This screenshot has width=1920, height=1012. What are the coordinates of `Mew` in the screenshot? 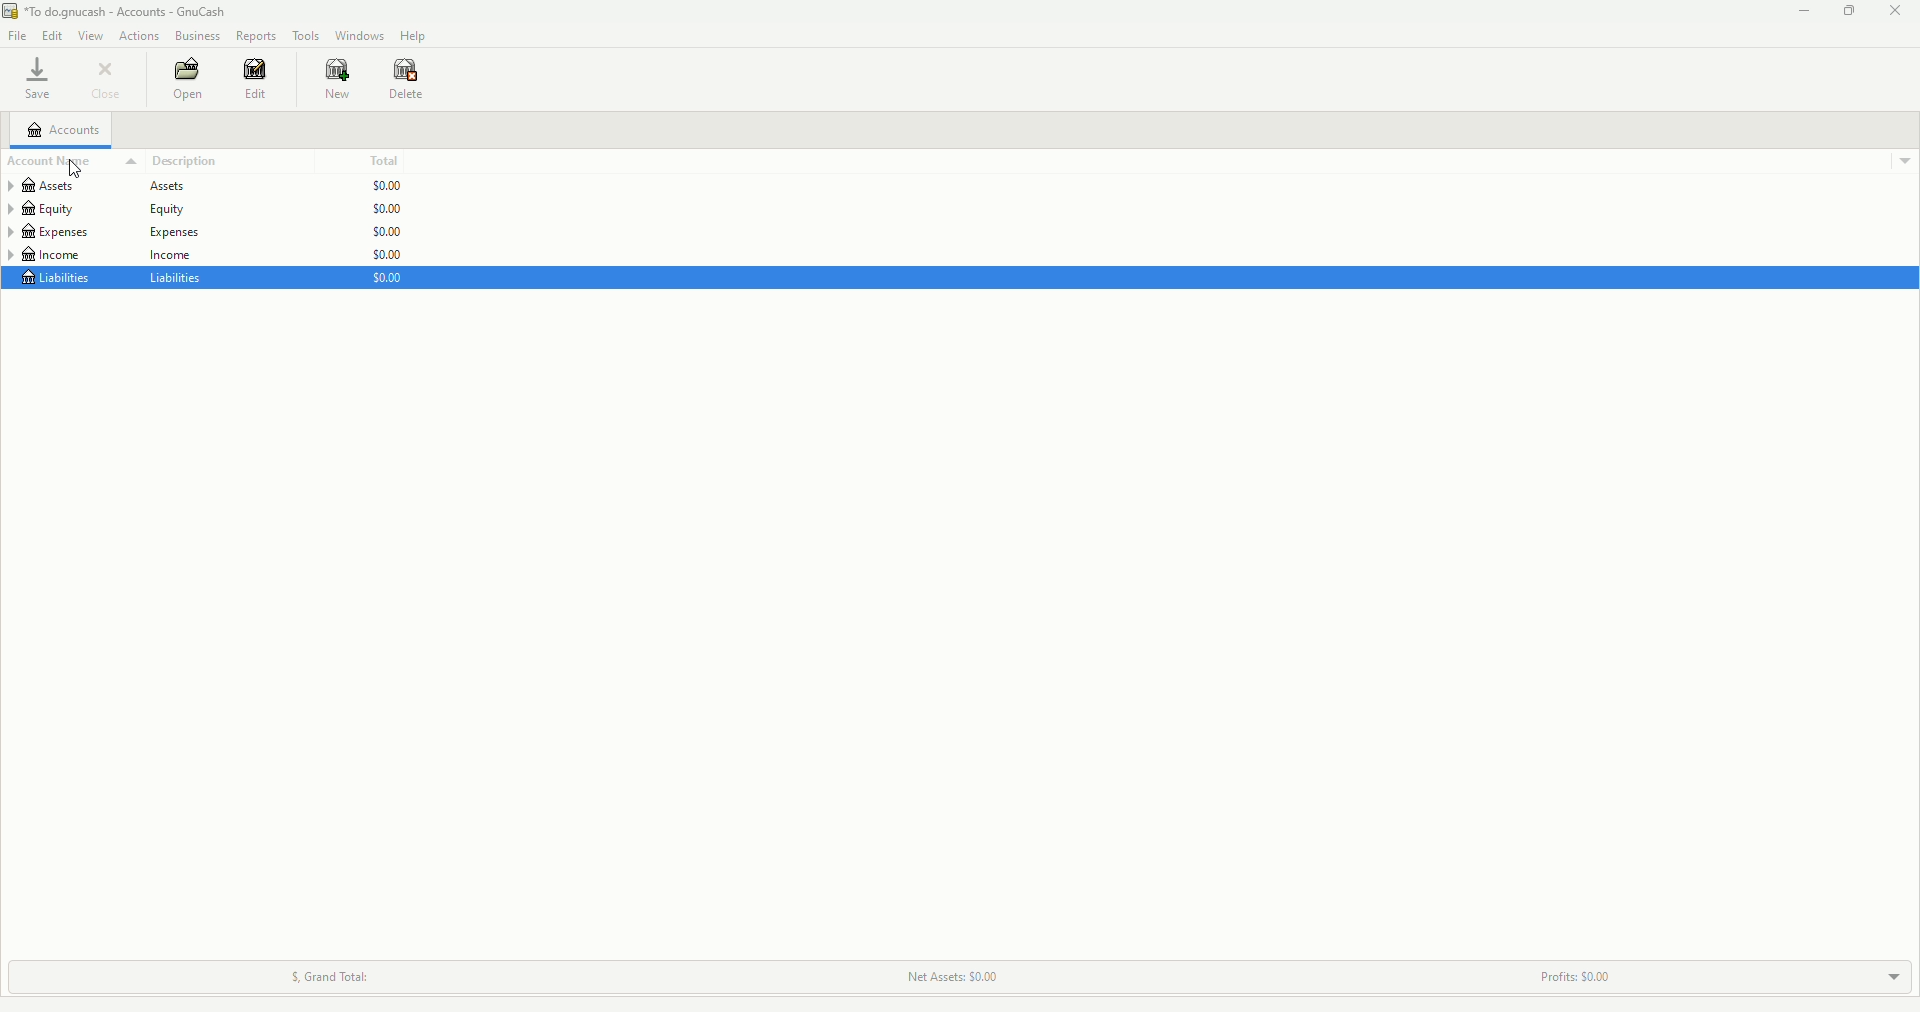 It's located at (333, 77).